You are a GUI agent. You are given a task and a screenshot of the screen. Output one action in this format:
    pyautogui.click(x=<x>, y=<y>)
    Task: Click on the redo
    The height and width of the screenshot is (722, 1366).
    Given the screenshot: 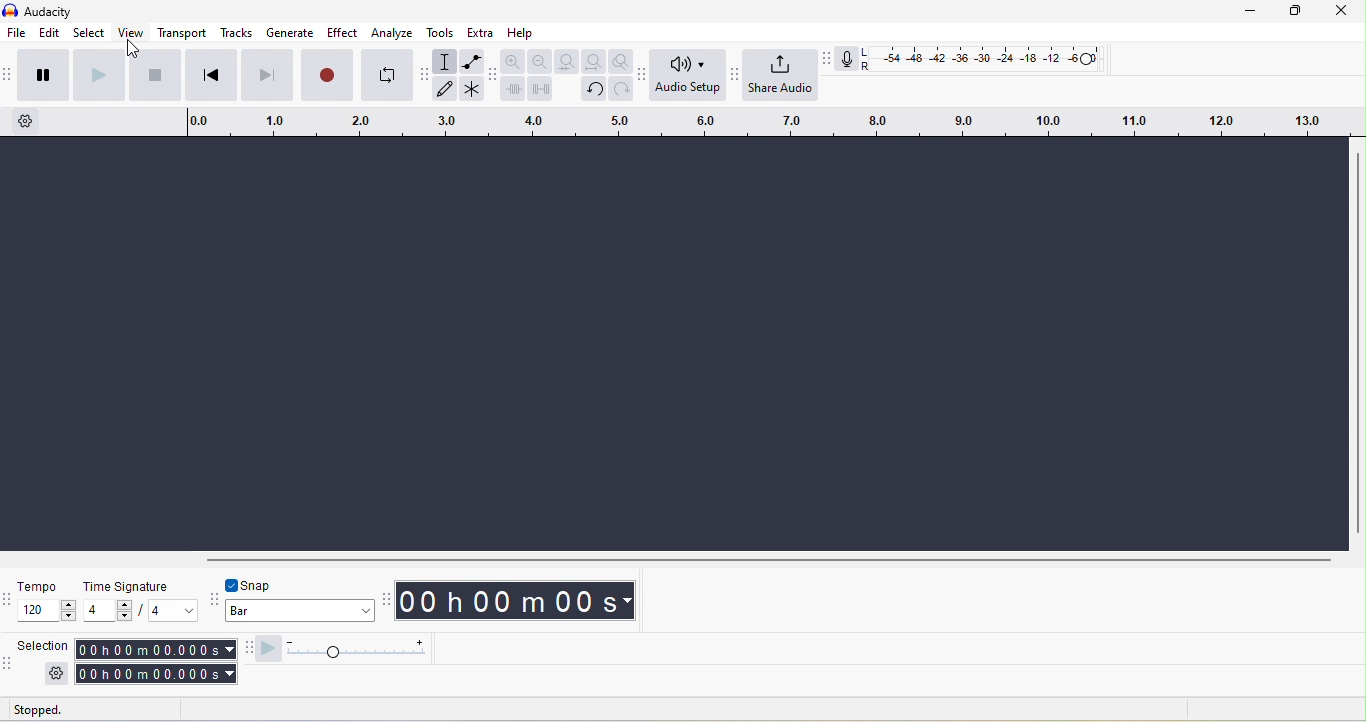 What is the action you would take?
    pyautogui.click(x=621, y=89)
    